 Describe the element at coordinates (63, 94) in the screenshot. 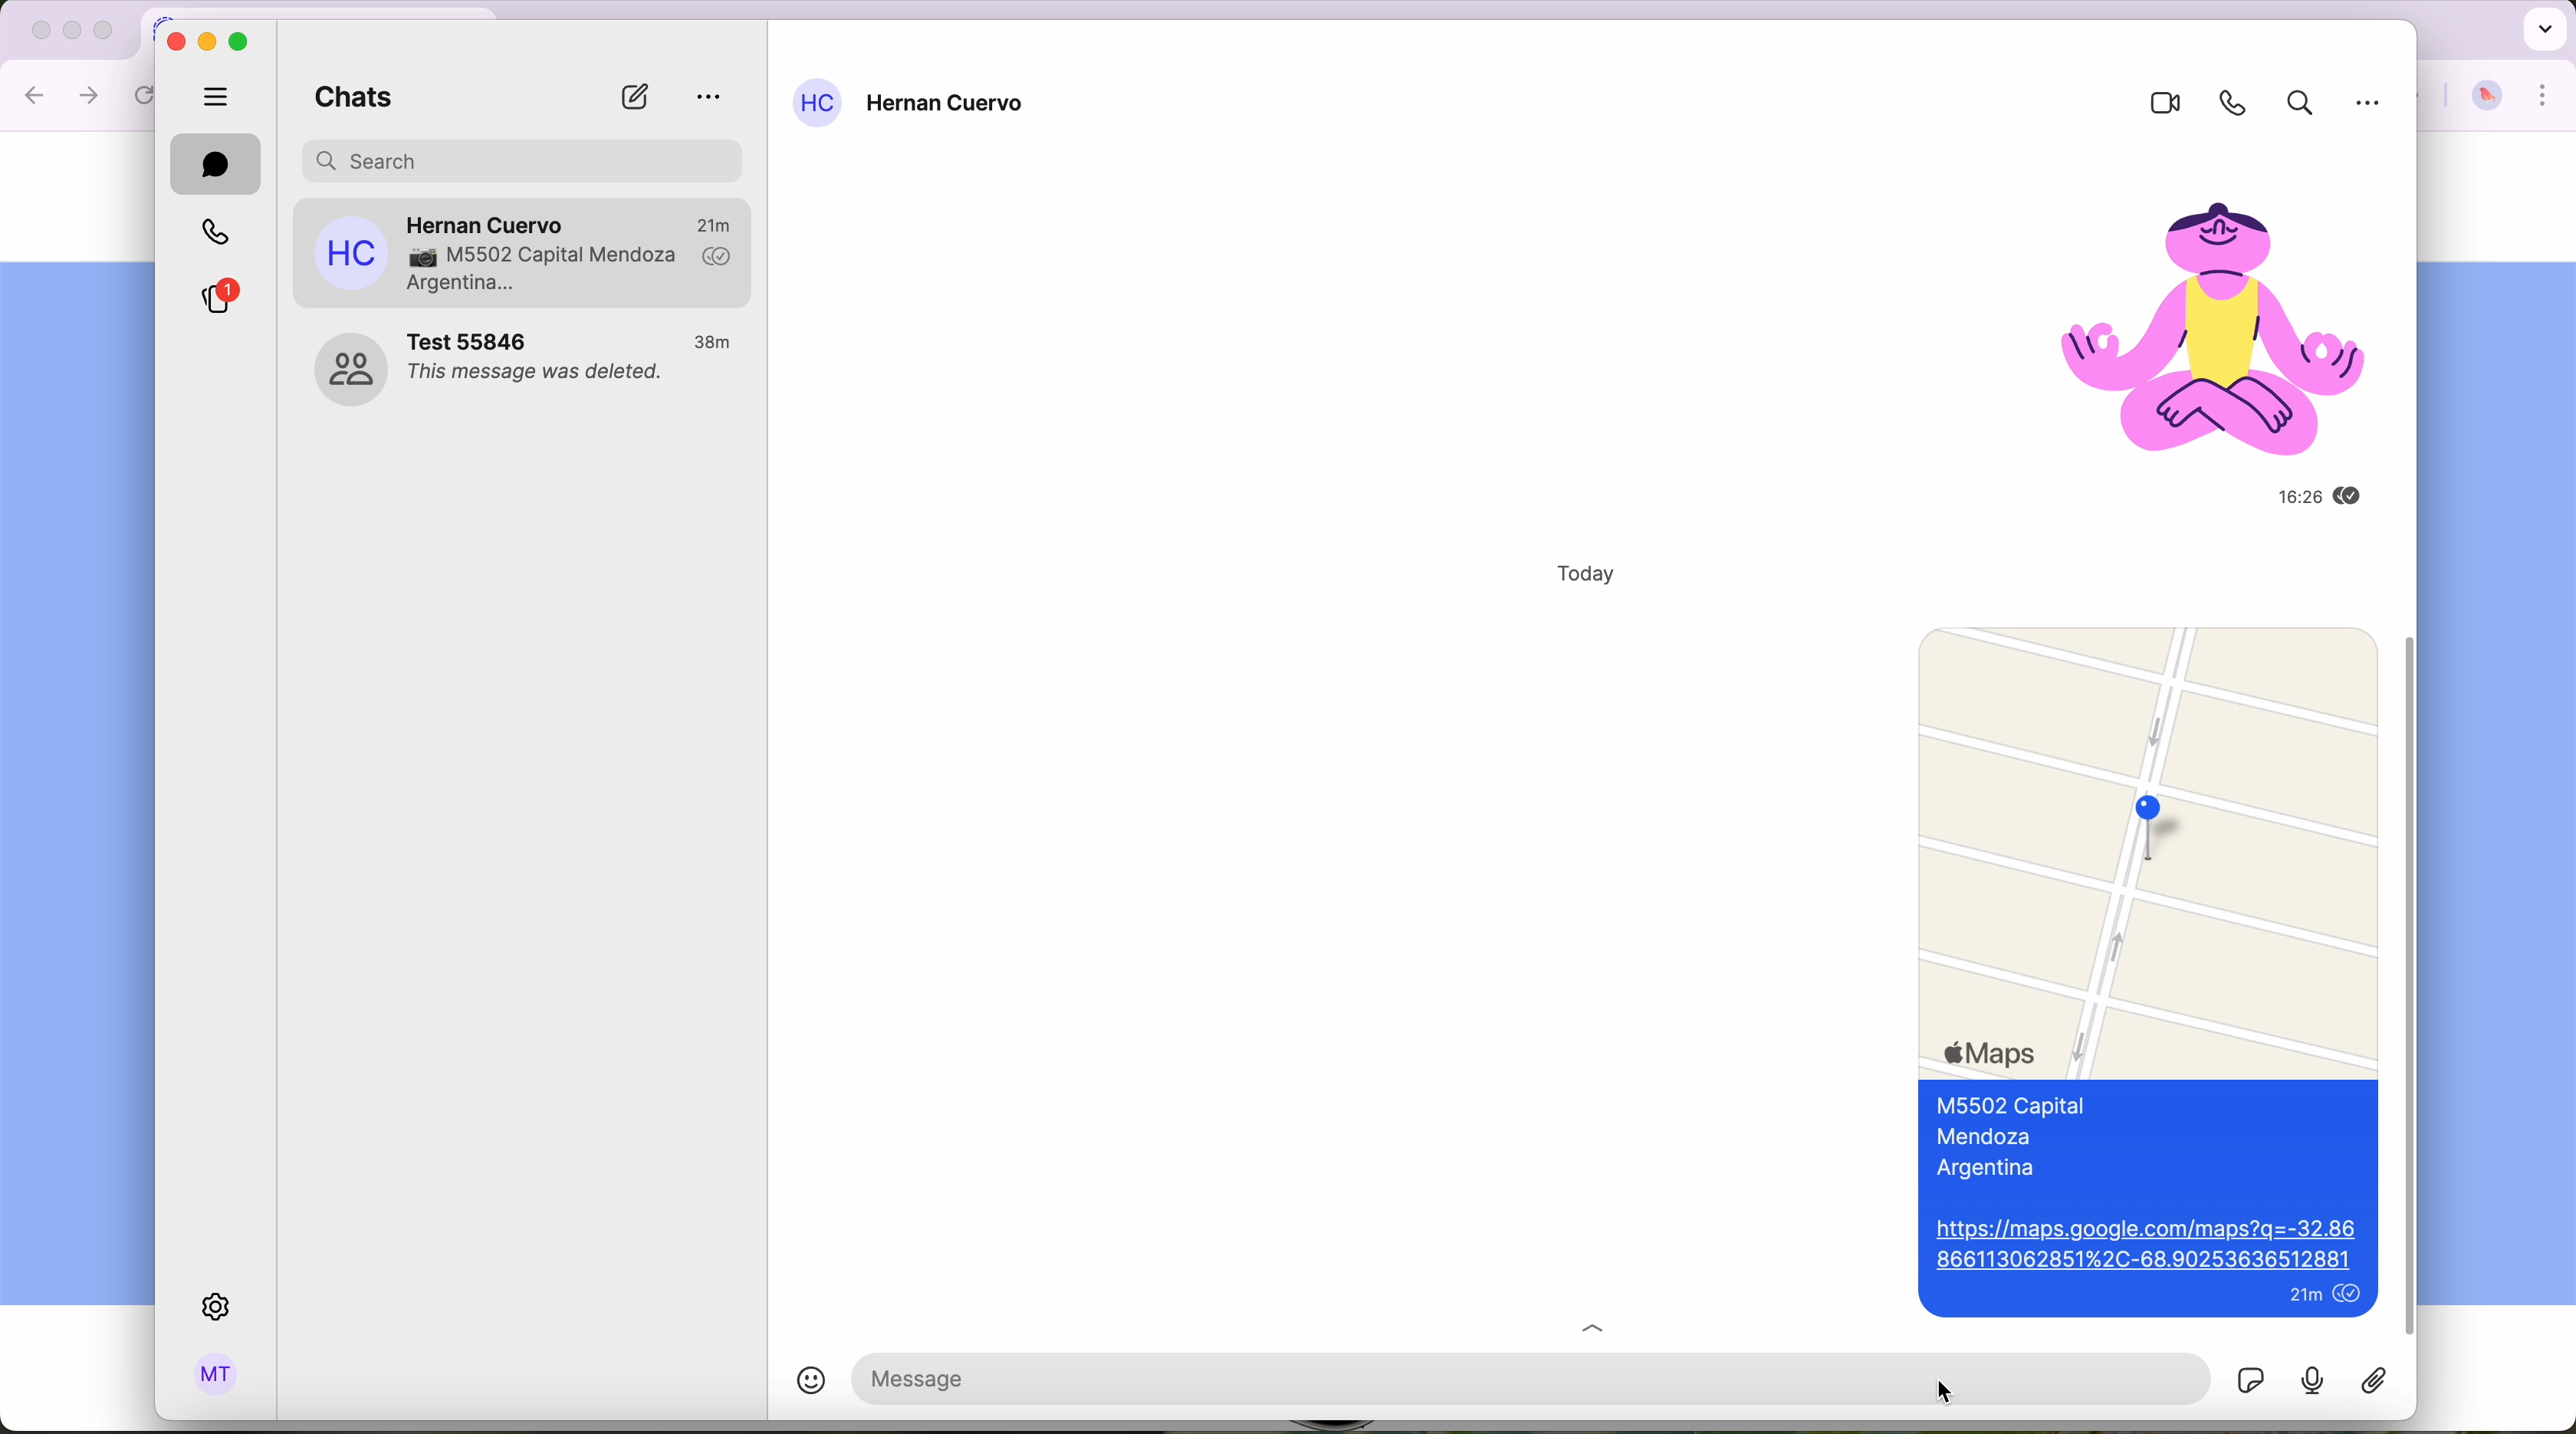

I see `navigate arrows` at that location.